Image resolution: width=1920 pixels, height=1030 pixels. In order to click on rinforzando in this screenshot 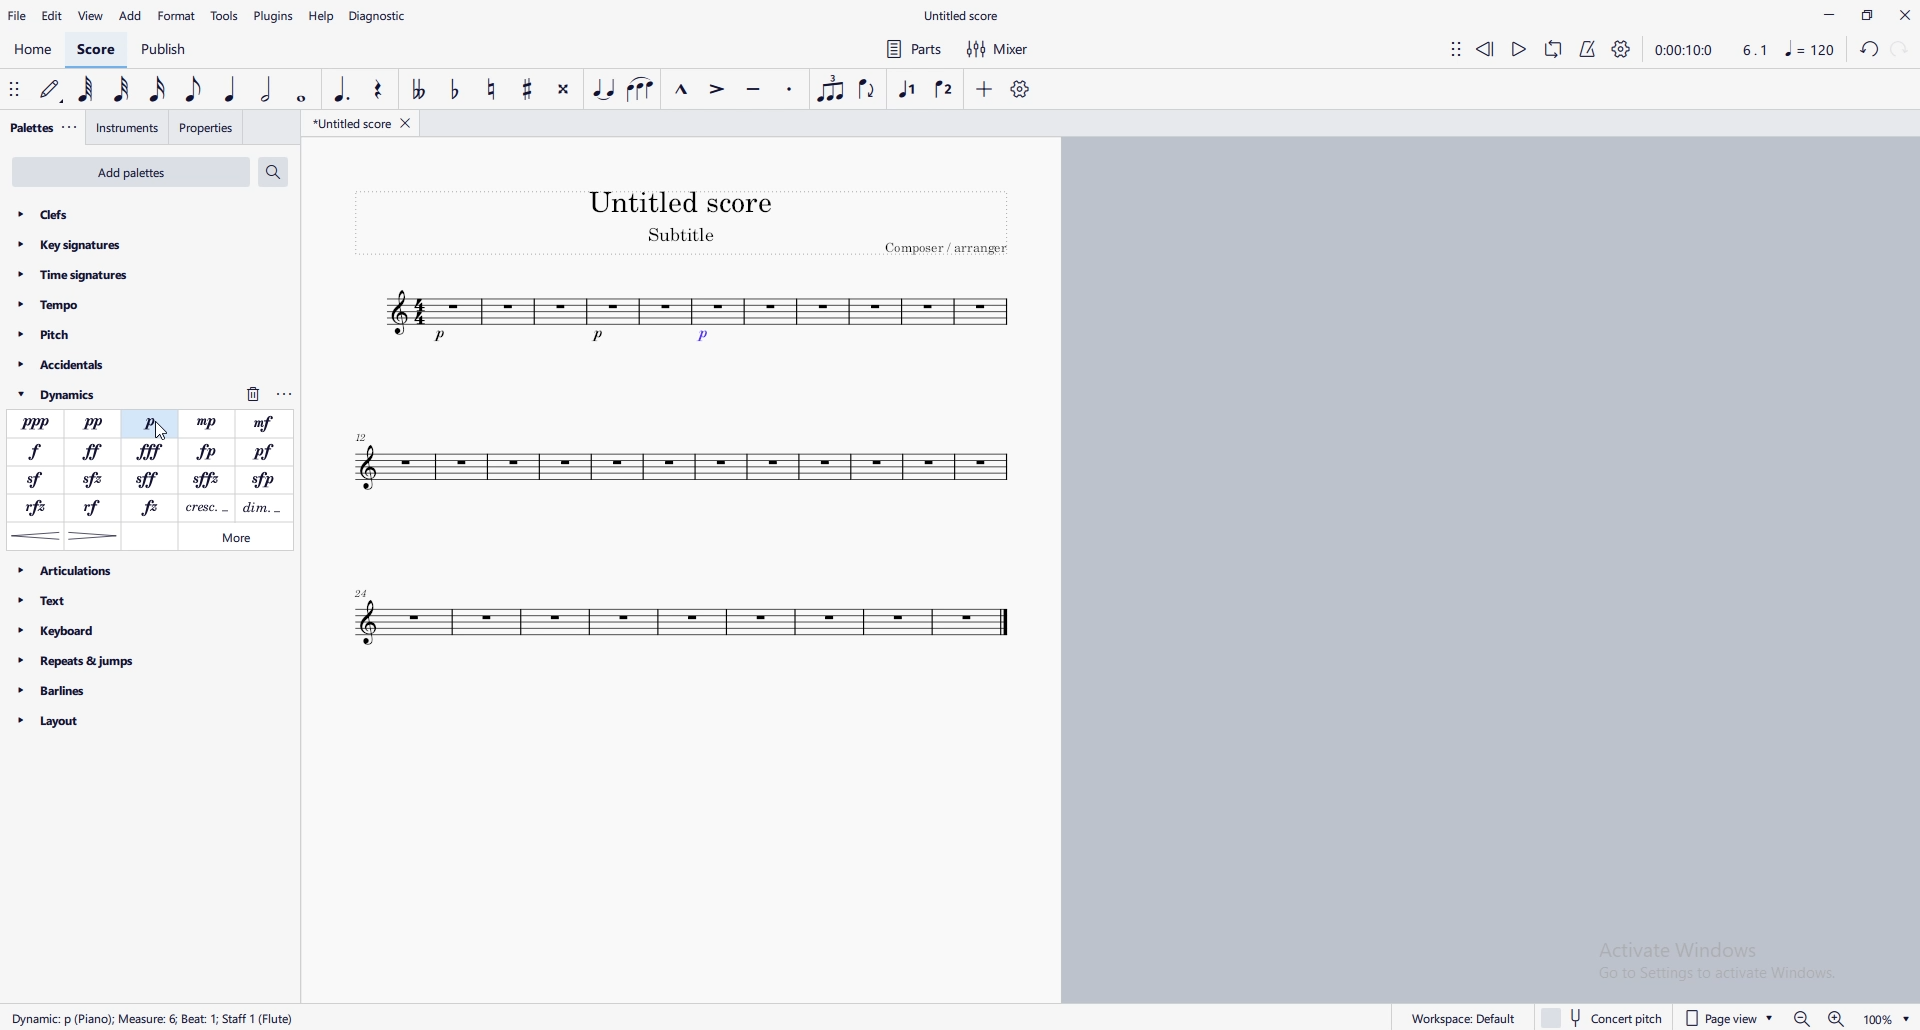, I will do `click(97, 507)`.